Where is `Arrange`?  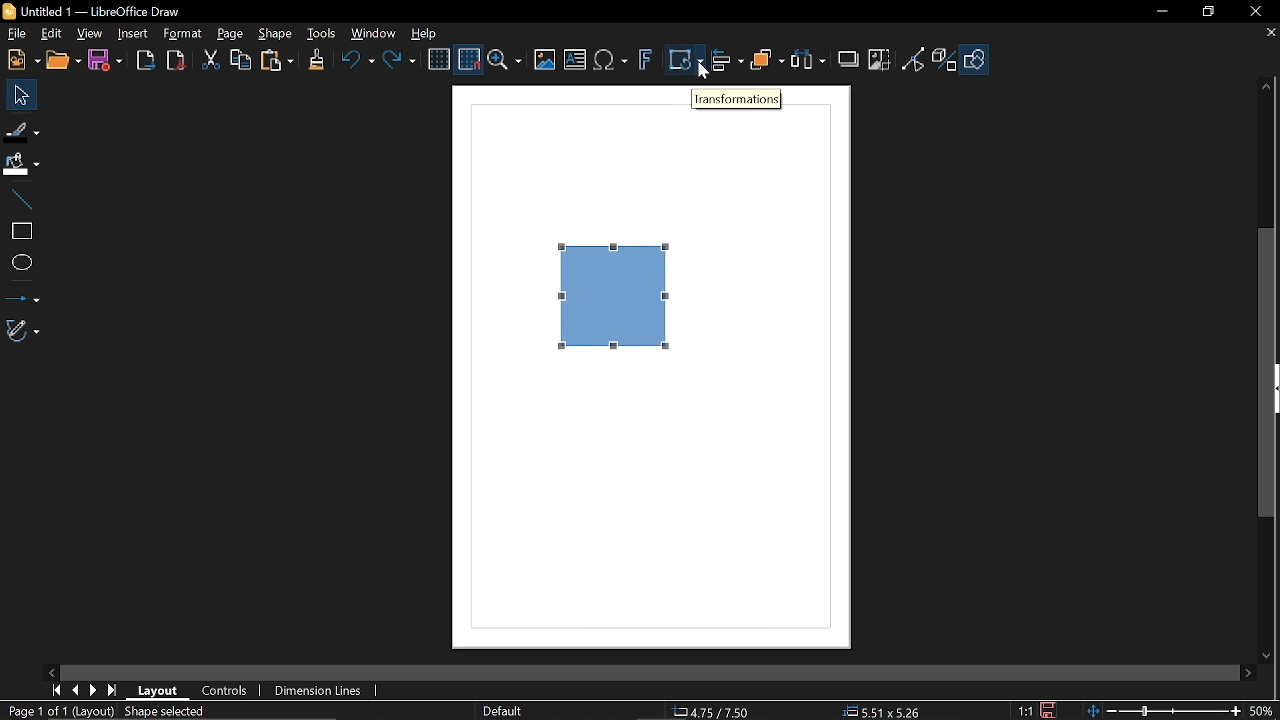 Arrange is located at coordinates (767, 62).